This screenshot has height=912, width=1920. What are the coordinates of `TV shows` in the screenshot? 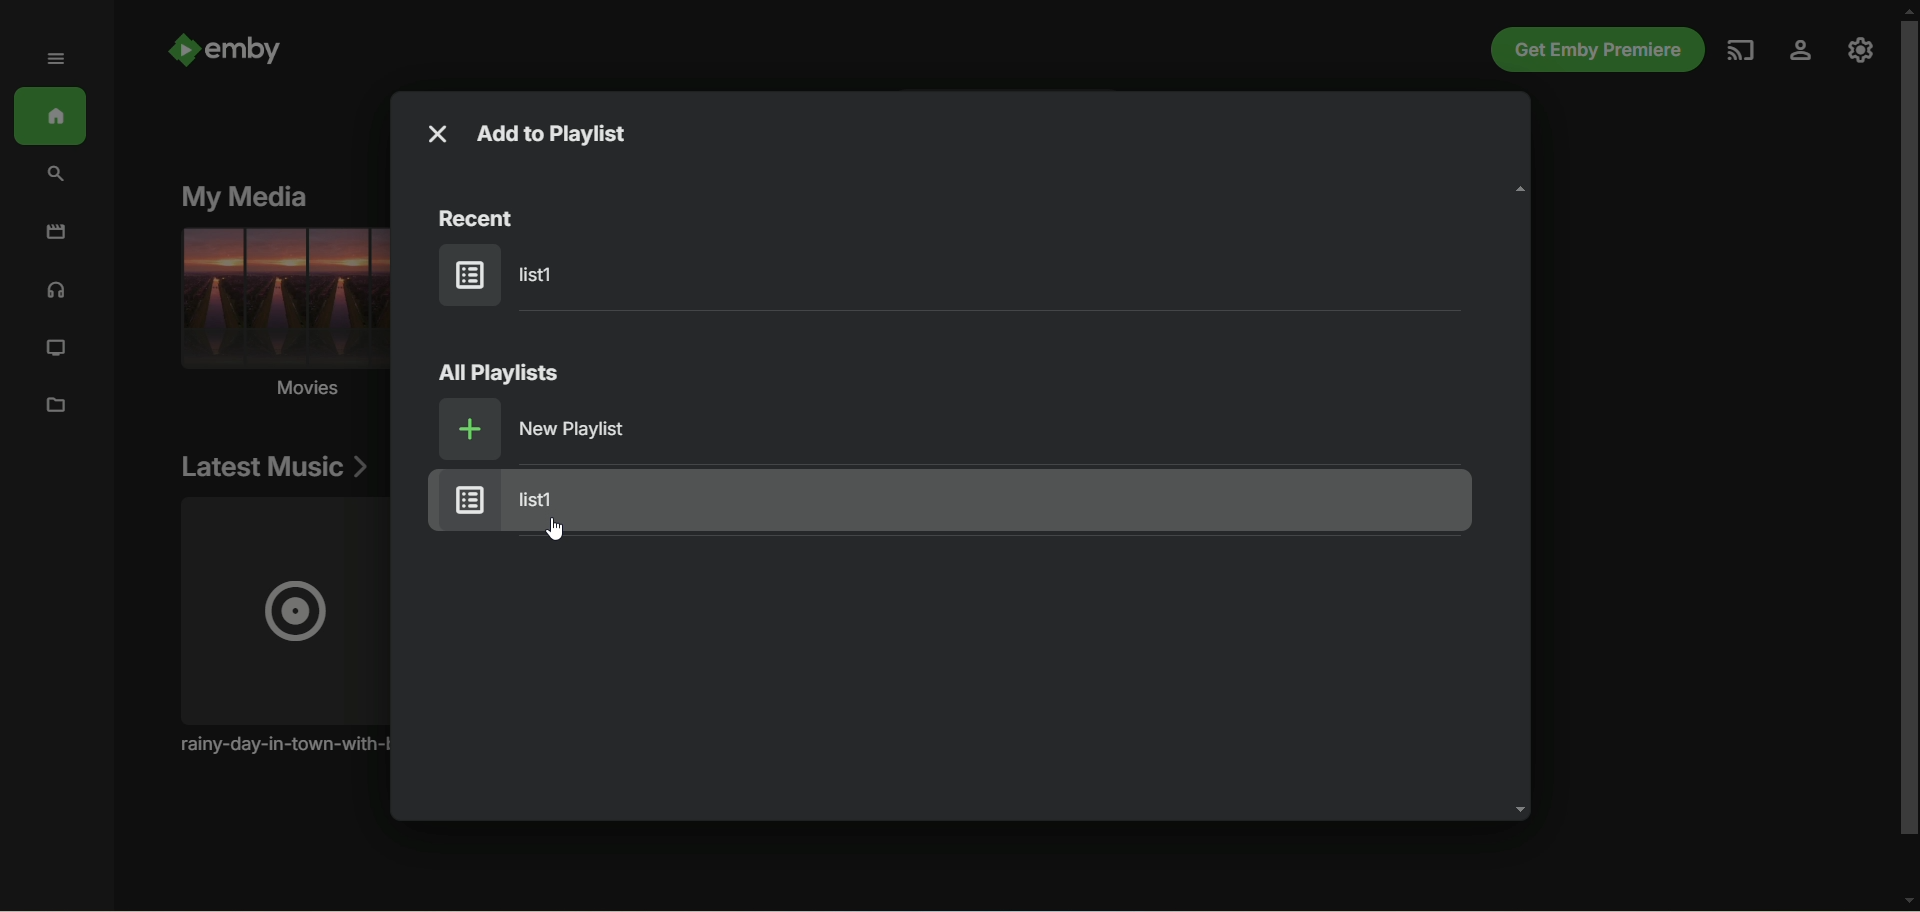 It's located at (55, 349).